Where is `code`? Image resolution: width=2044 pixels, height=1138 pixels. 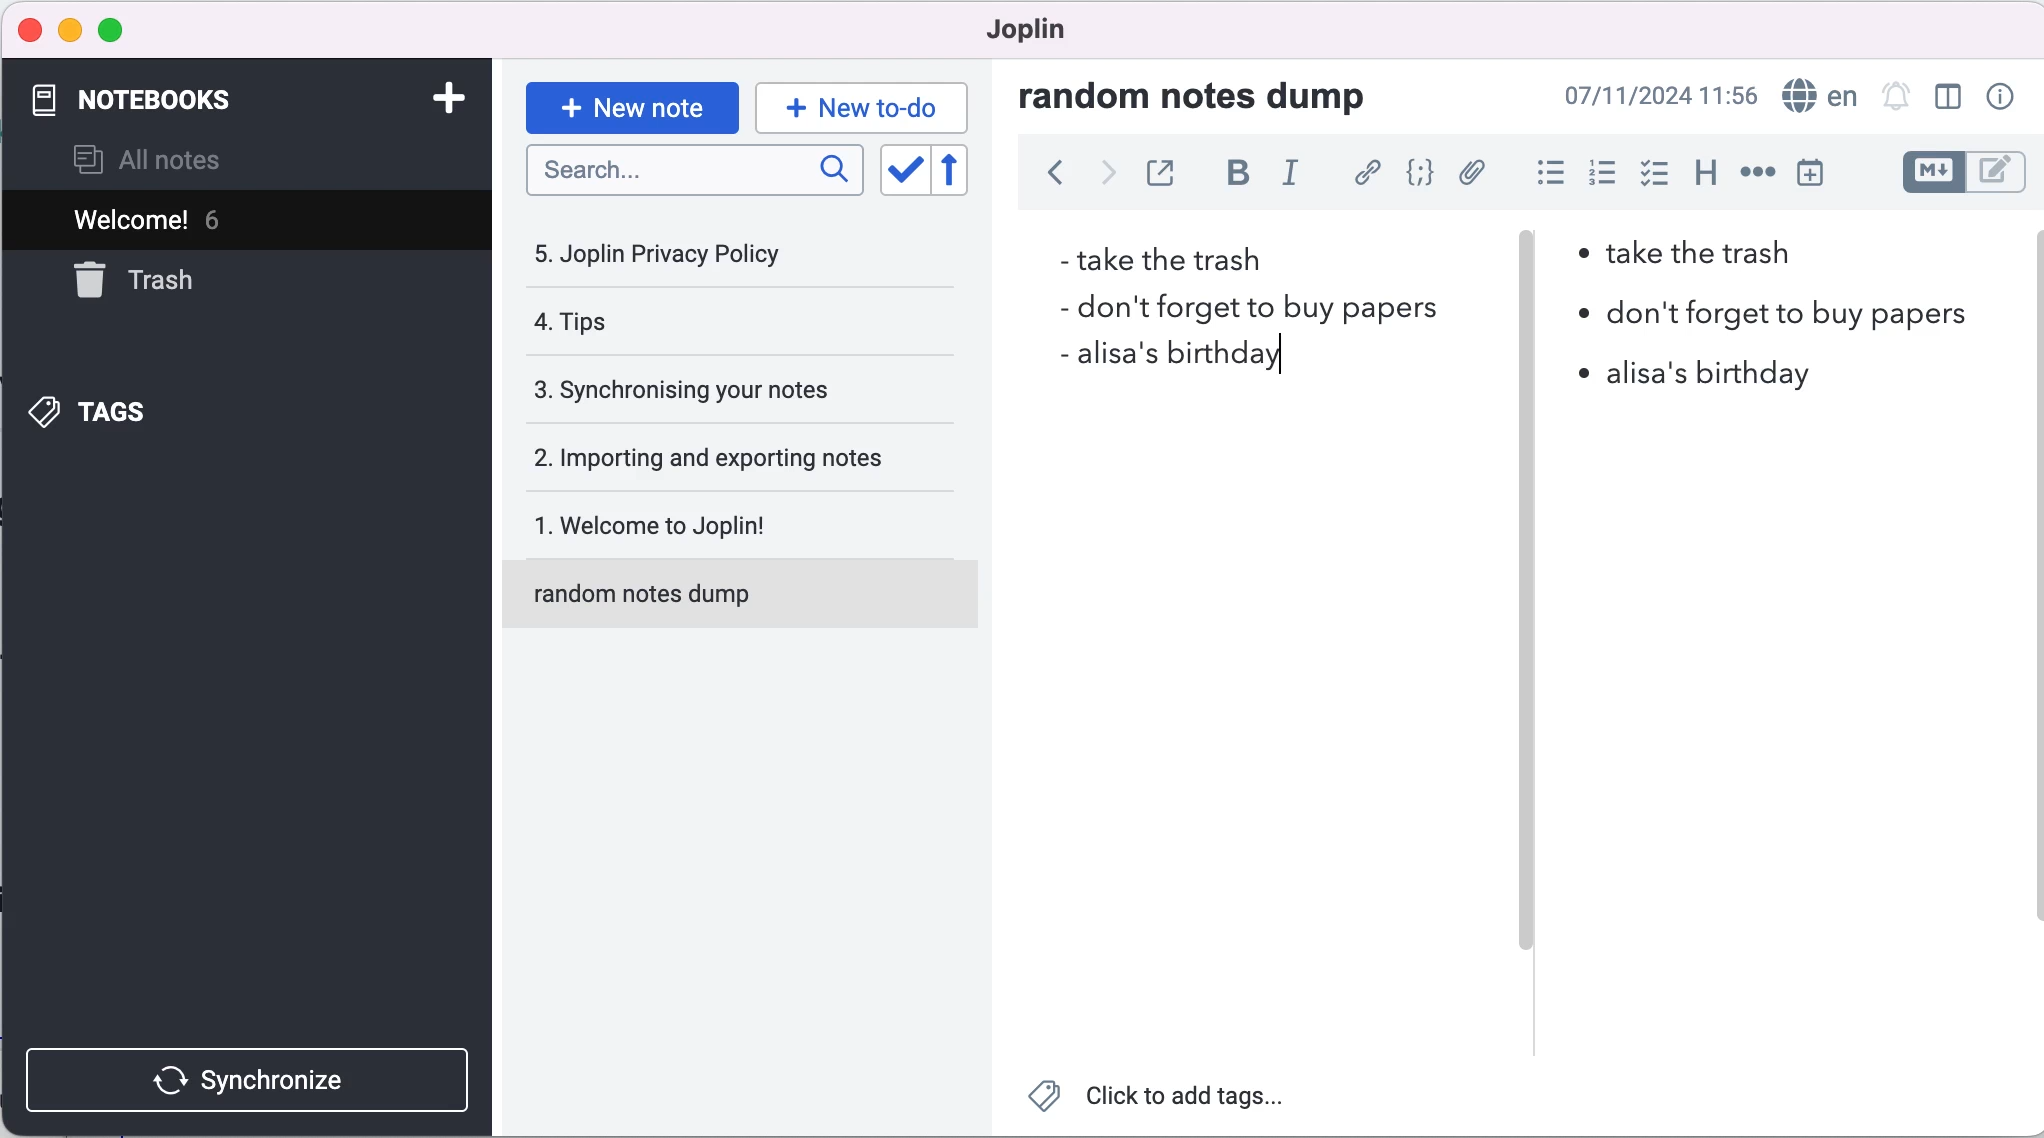 code is located at coordinates (1415, 175).